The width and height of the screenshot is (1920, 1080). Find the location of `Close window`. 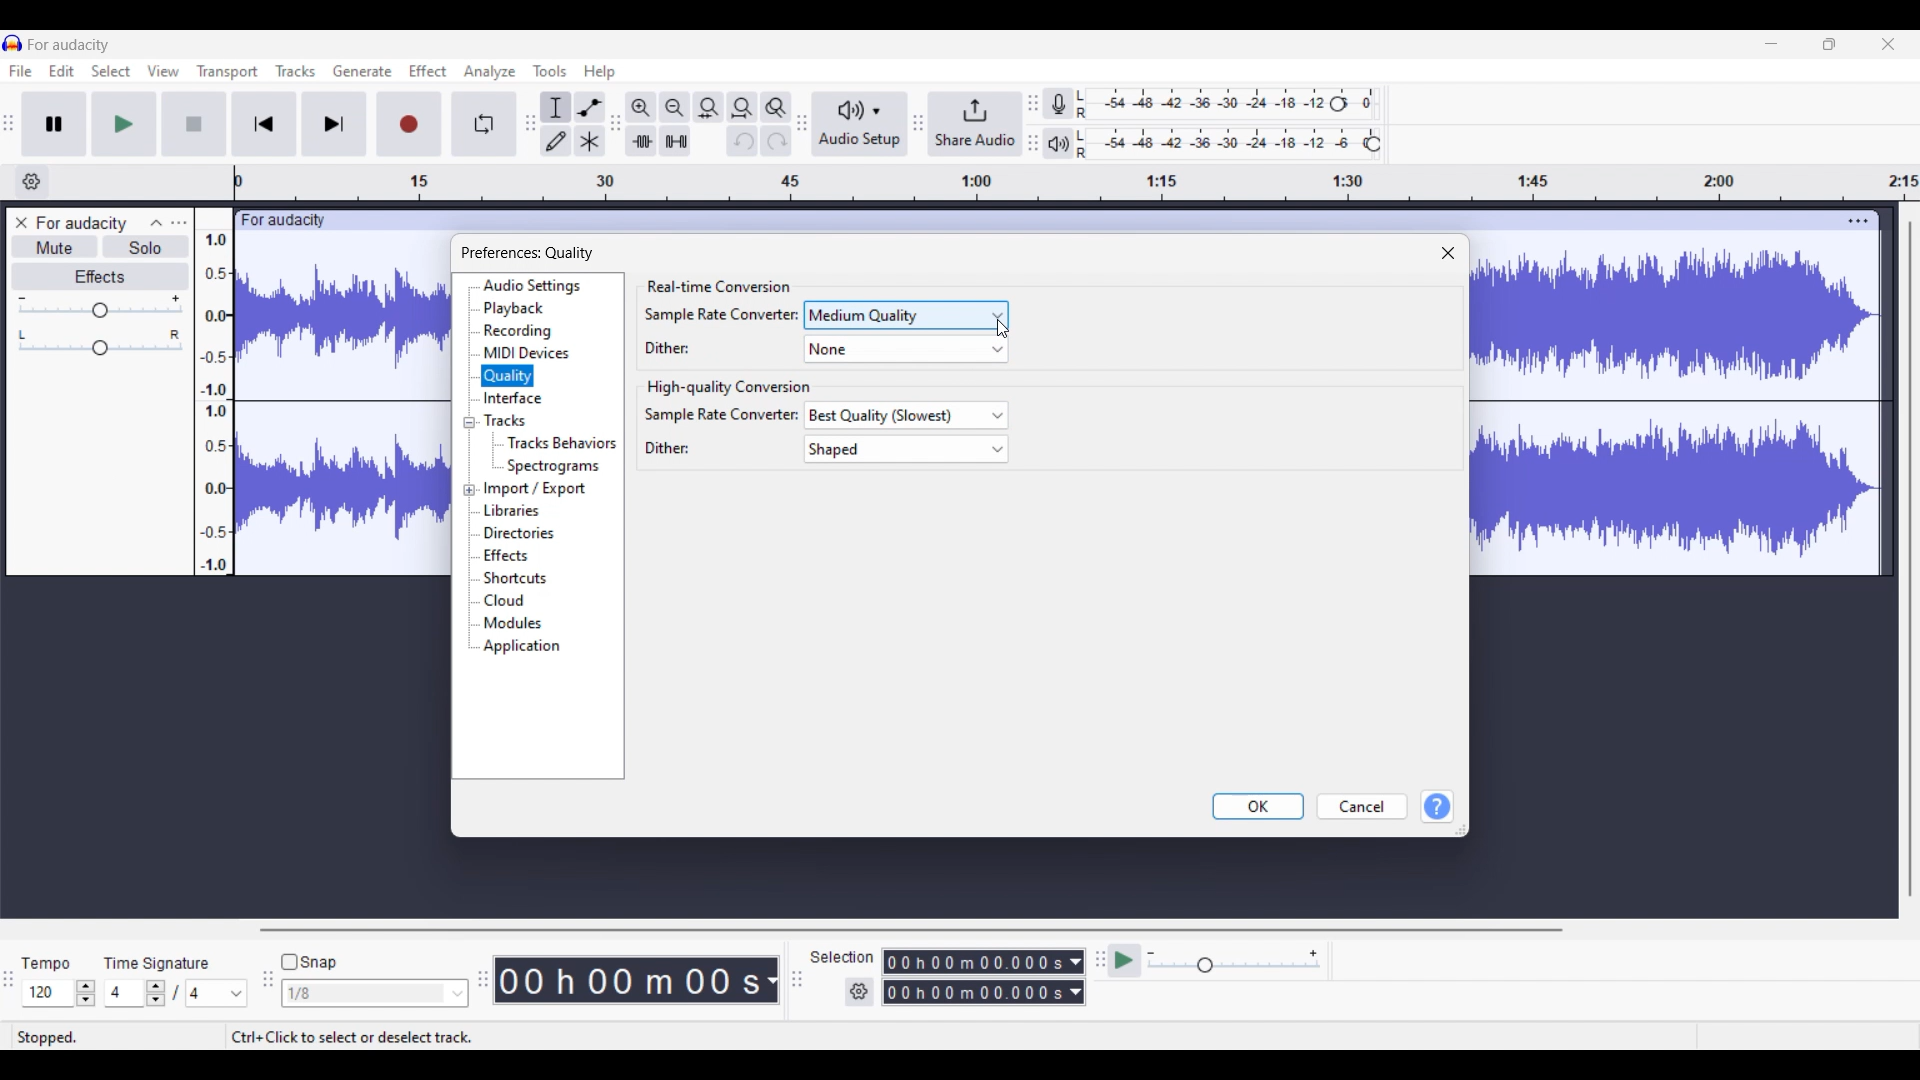

Close window is located at coordinates (1448, 254).